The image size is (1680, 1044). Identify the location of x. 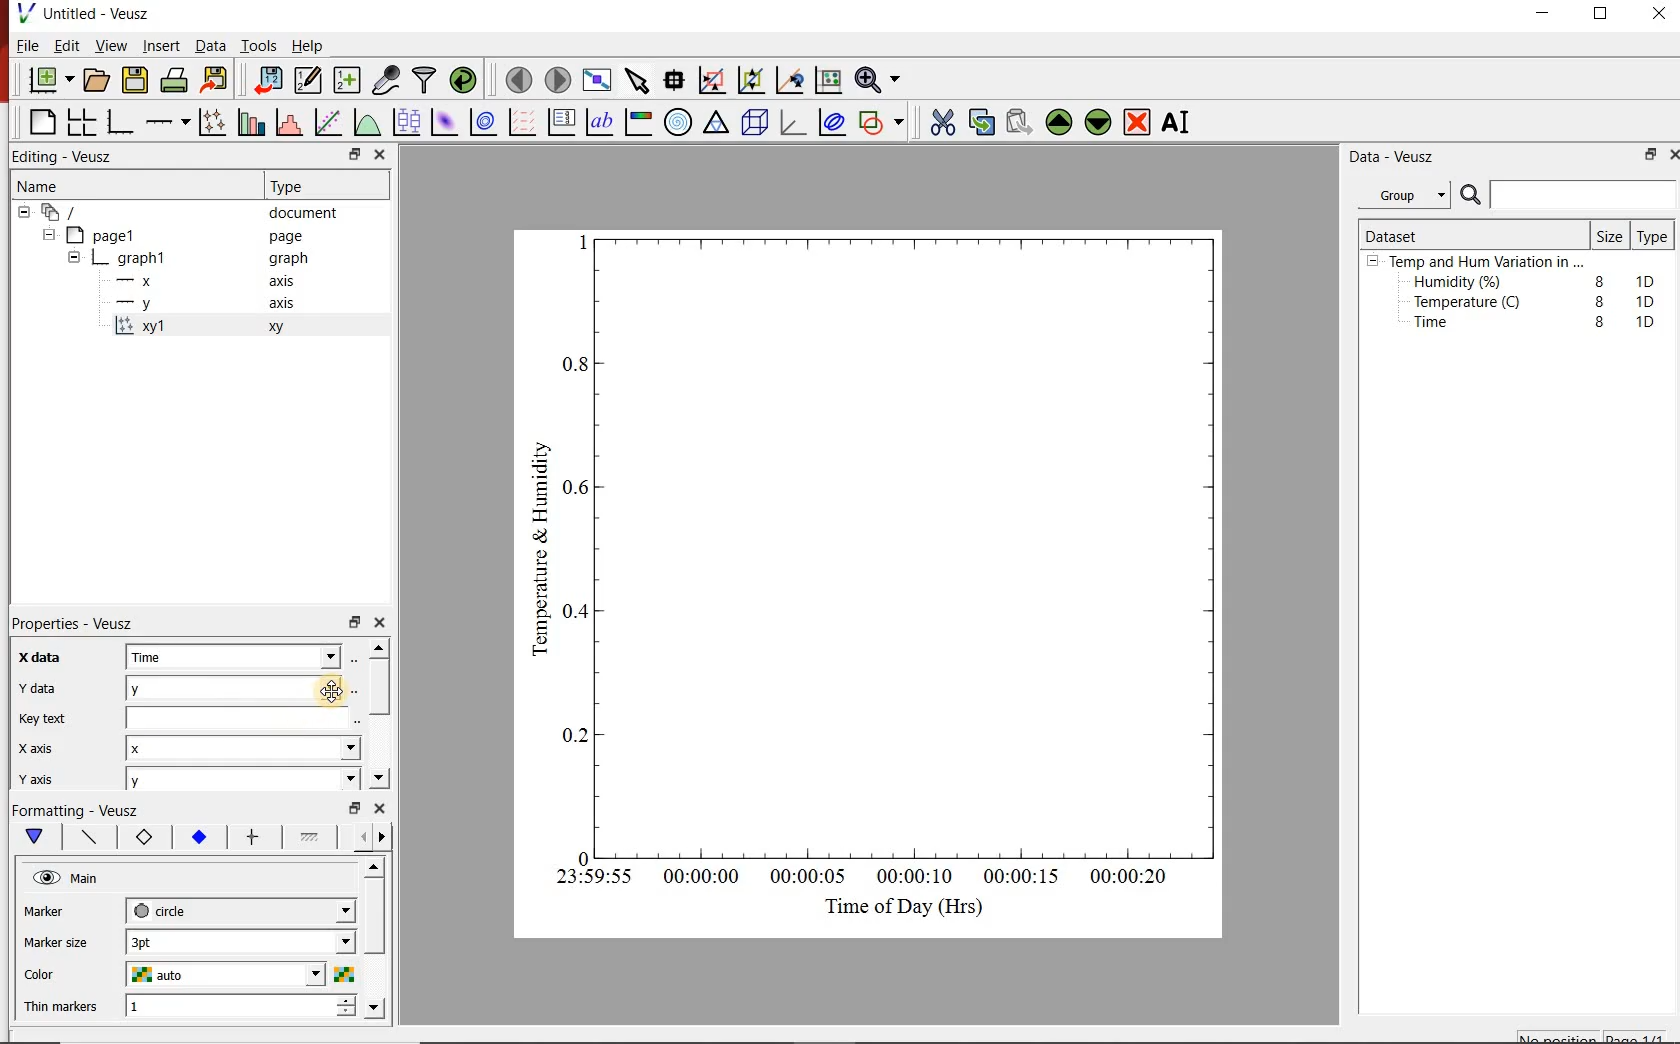
(144, 281).